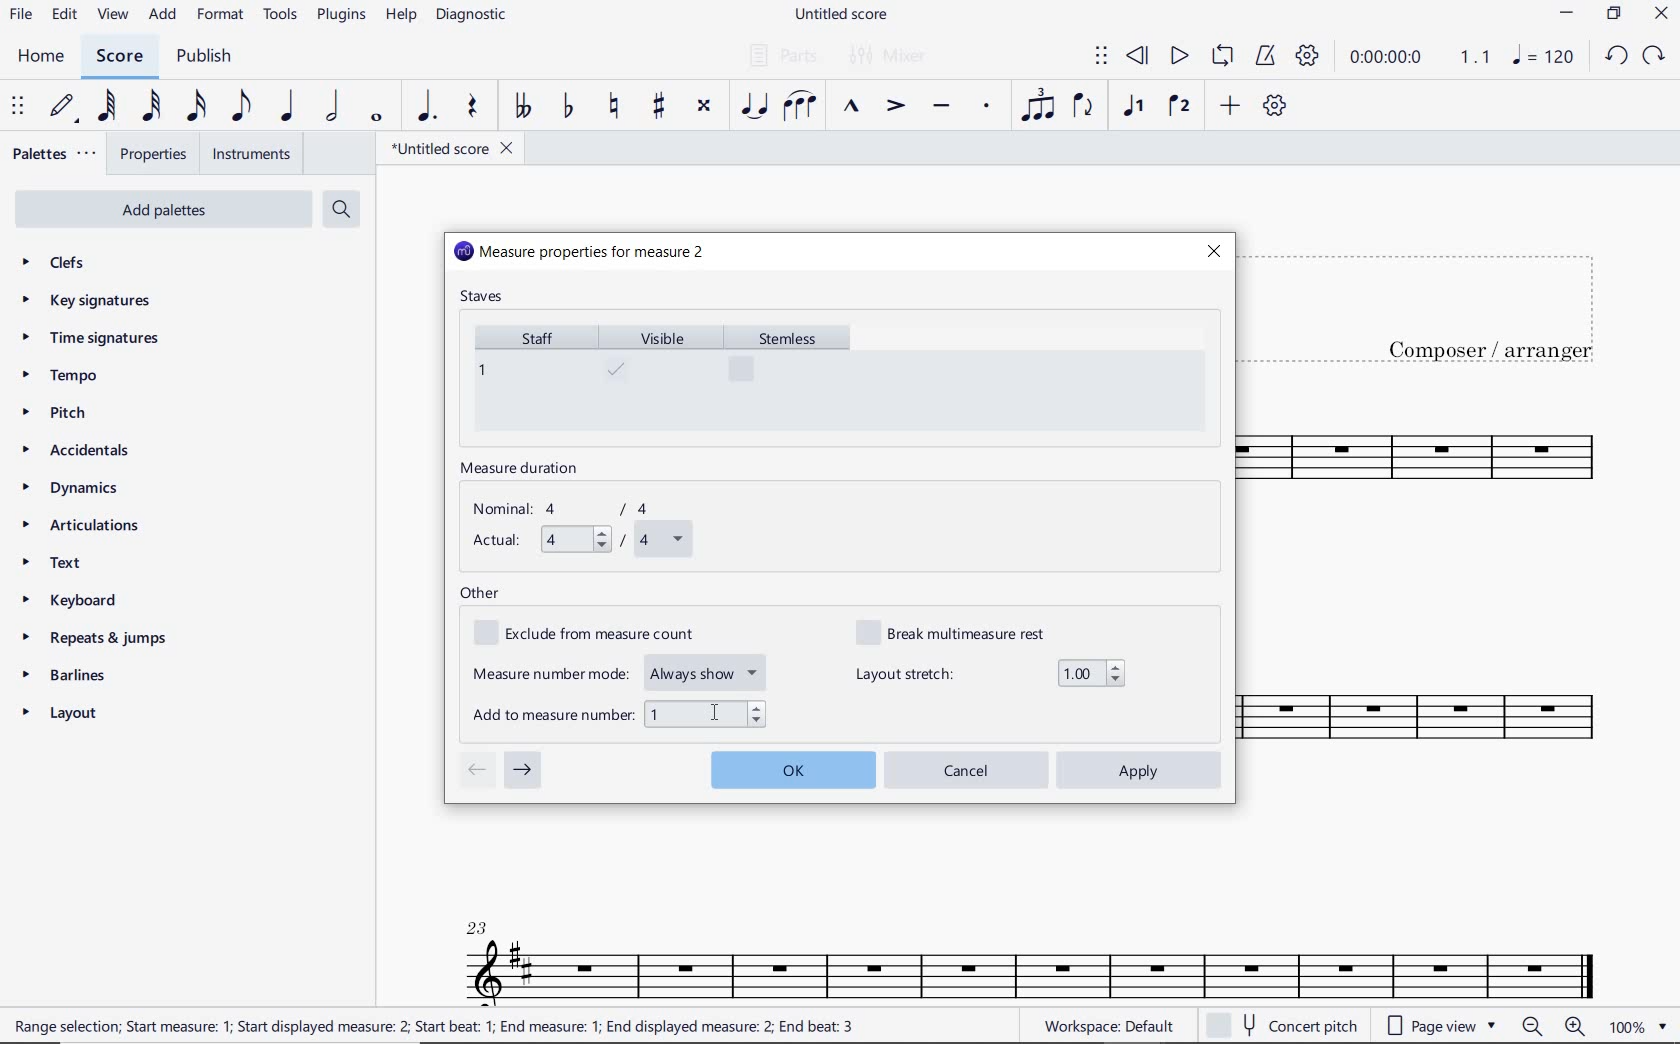  I want to click on range selection, so click(436, 1027).